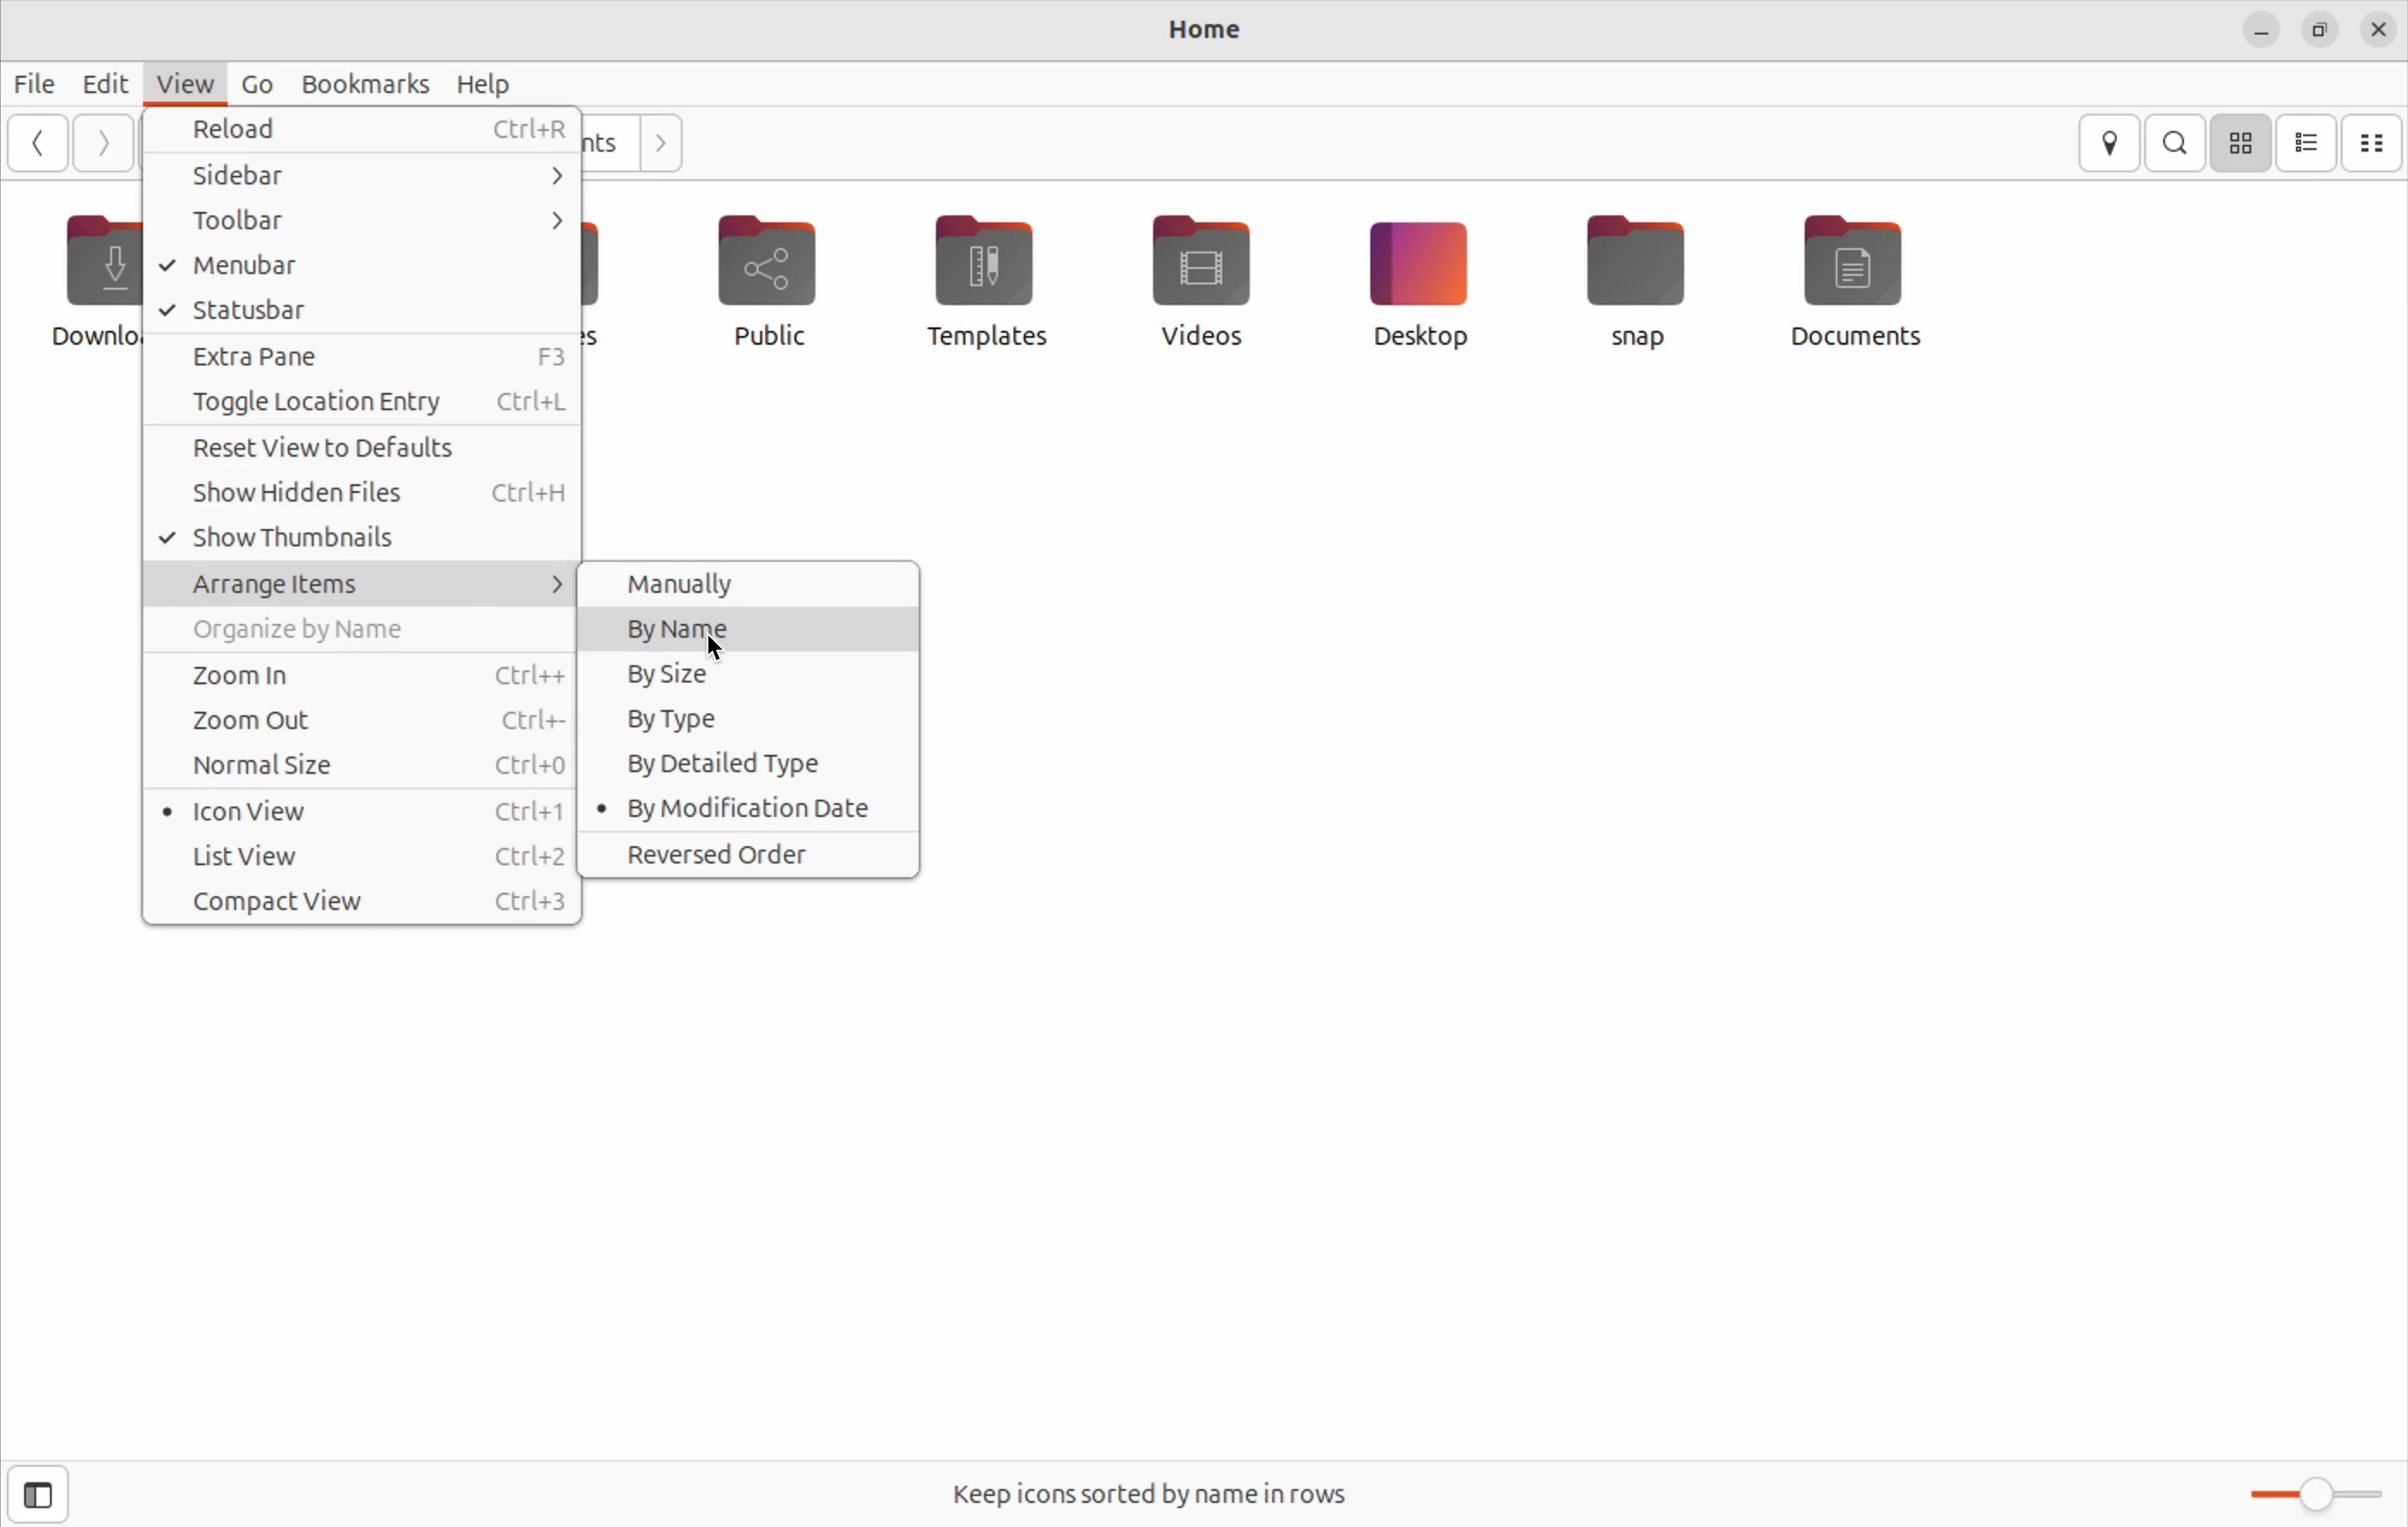  Describe the element at coordinates (2381, 31) in the screenshot. I see `close` at that location.